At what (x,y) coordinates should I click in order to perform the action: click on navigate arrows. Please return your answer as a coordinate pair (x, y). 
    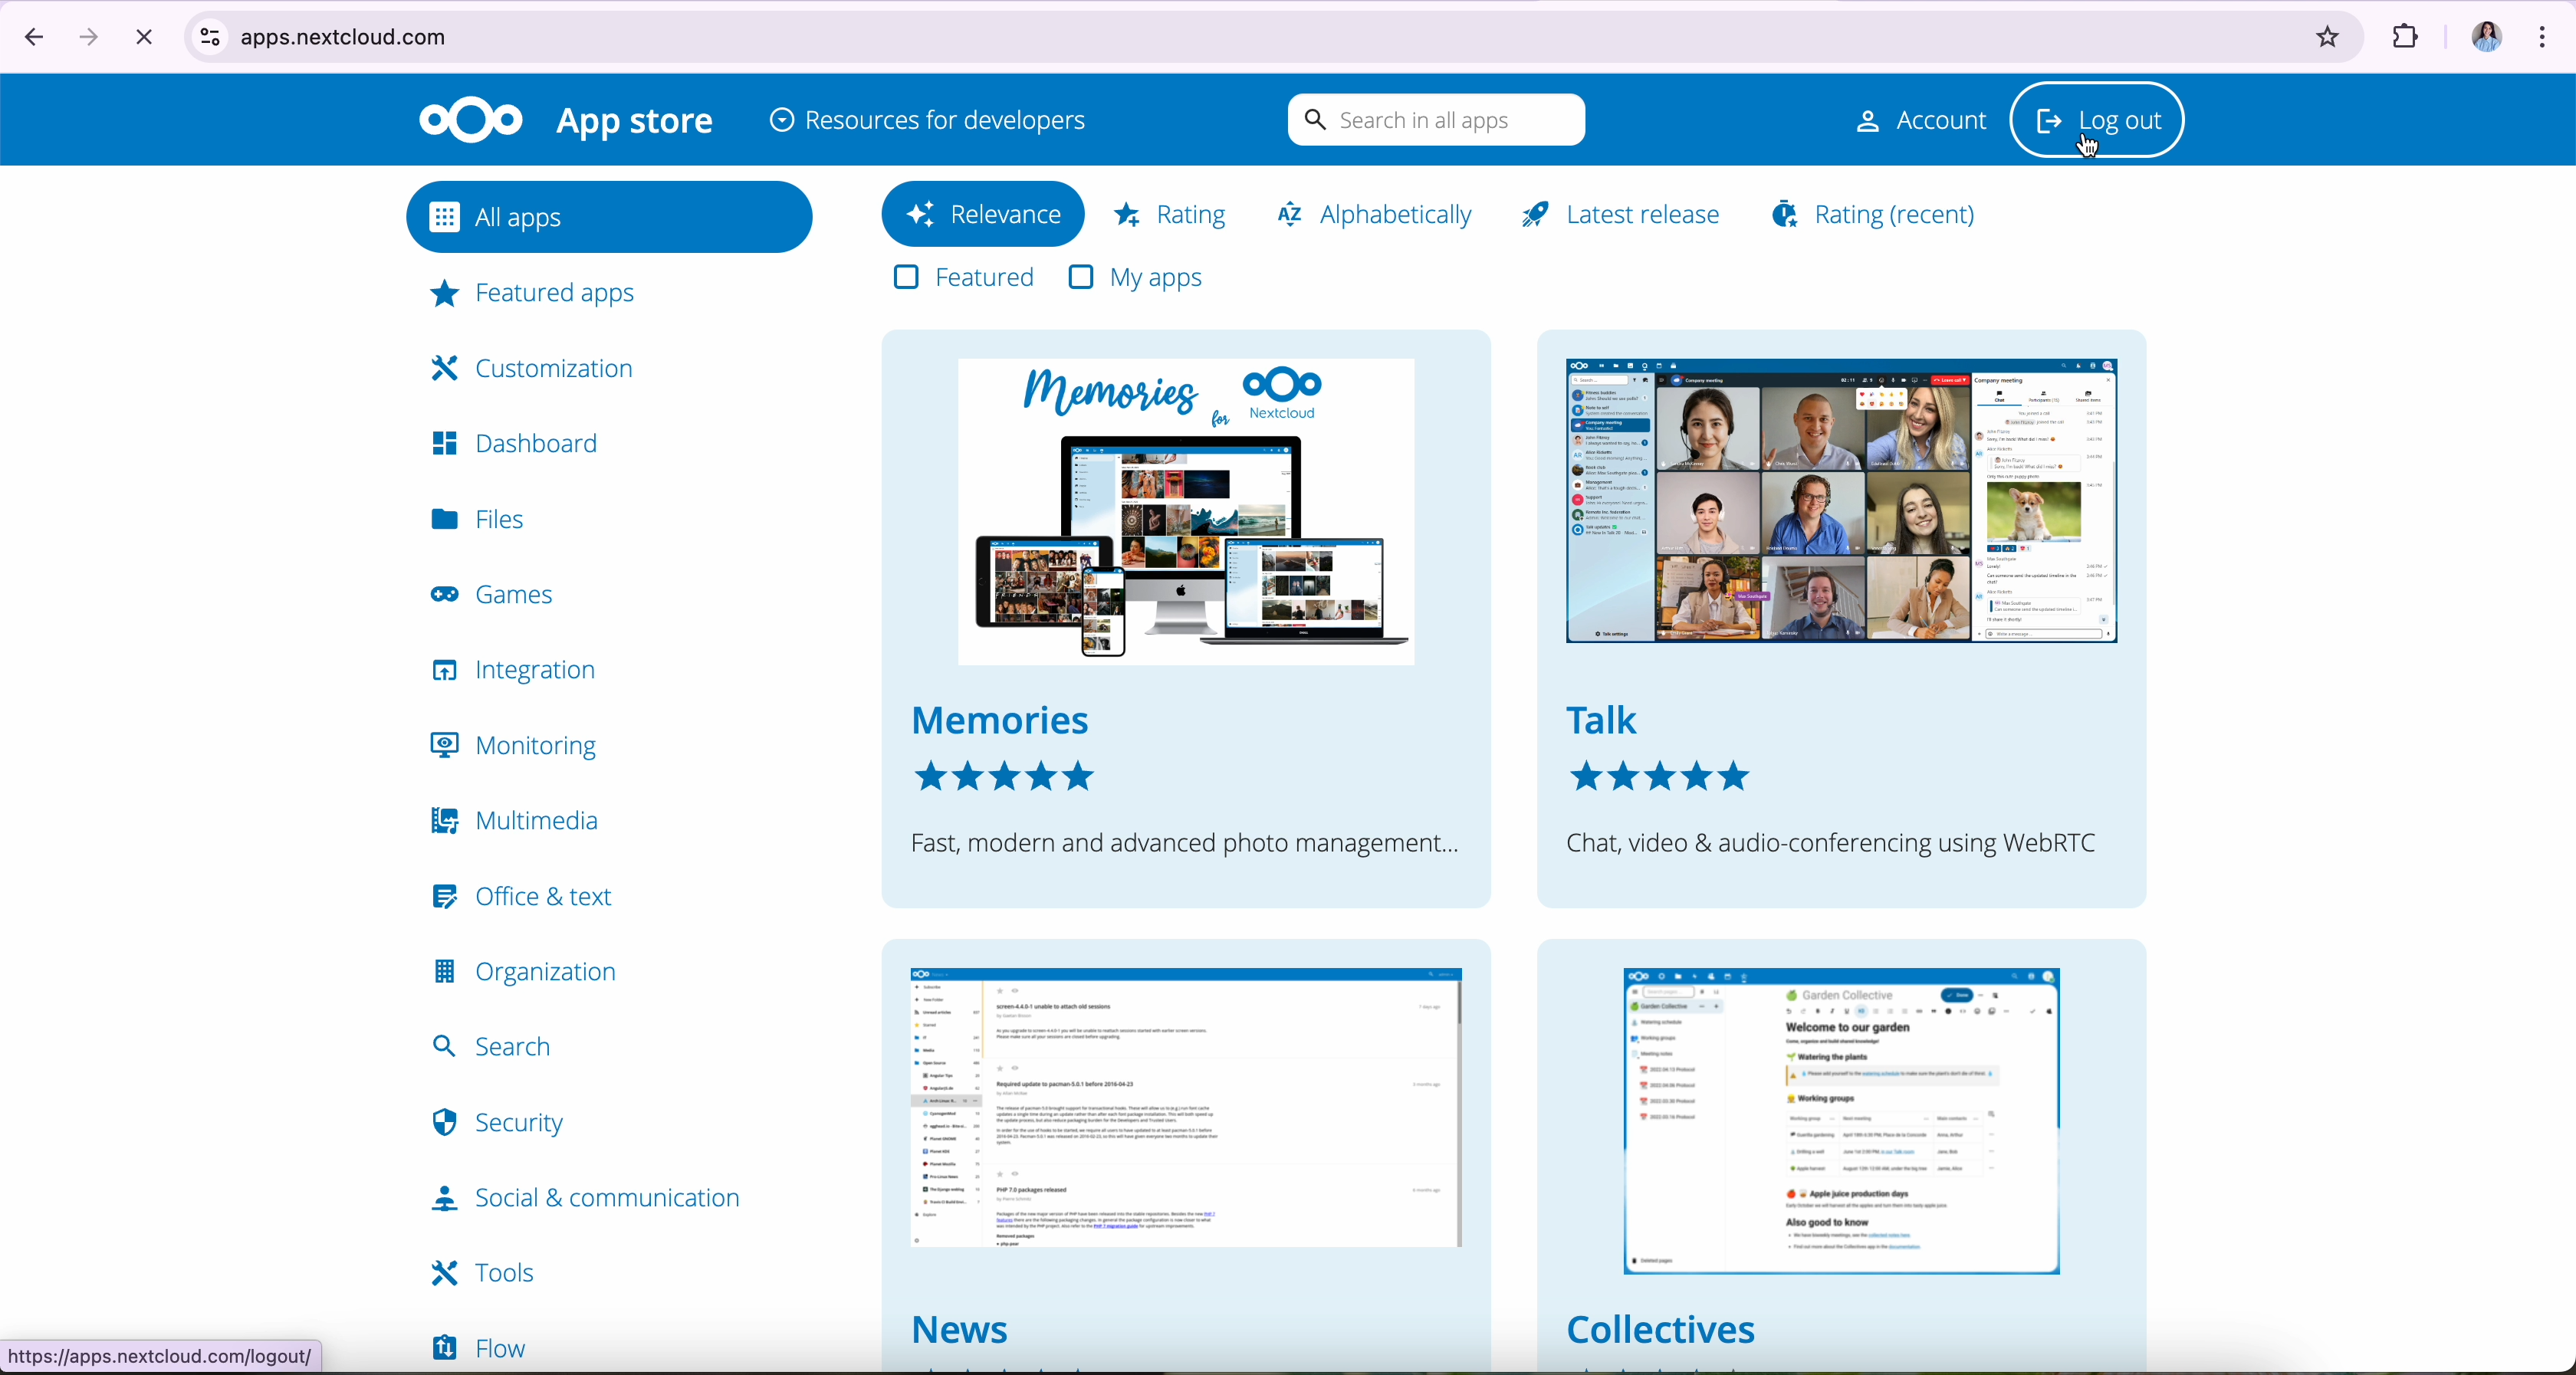
    Looking at the image, I should click on (55, 35).